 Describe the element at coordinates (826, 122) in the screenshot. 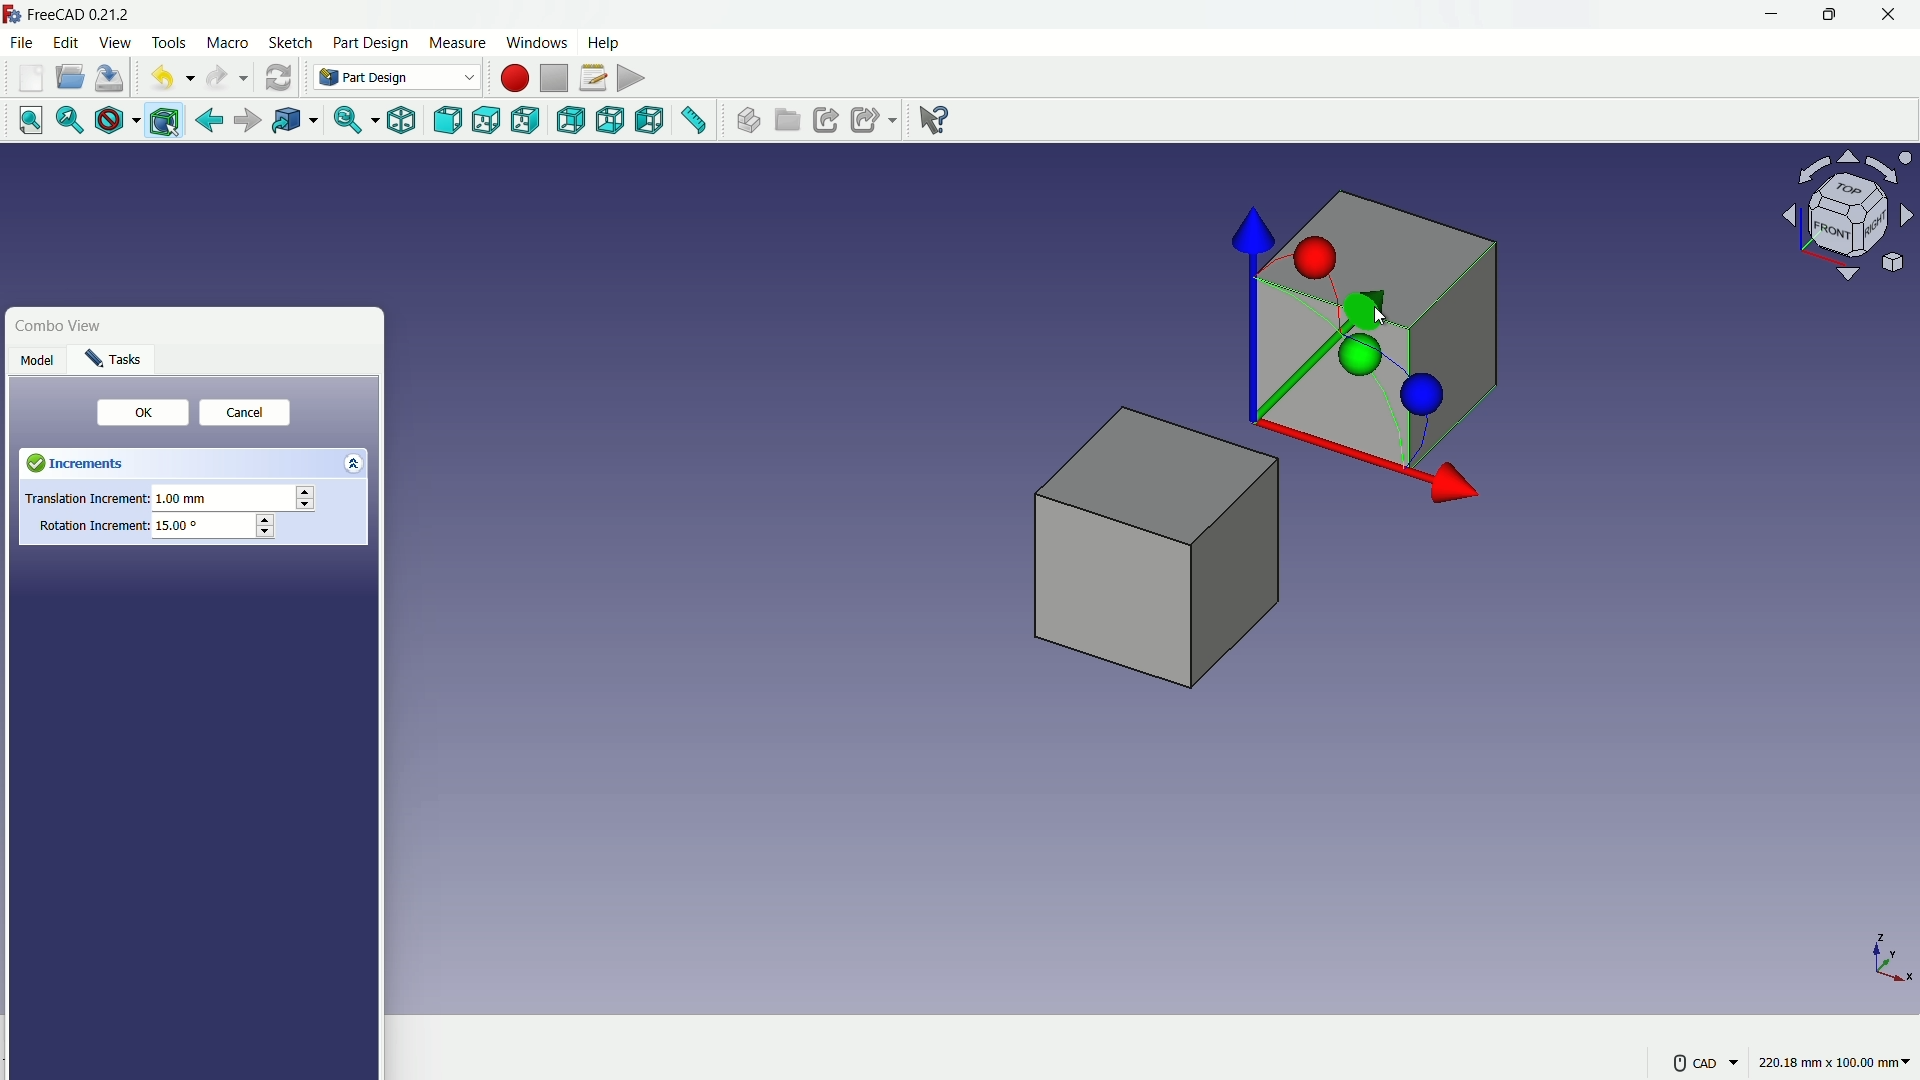

I see `make link` at that location.